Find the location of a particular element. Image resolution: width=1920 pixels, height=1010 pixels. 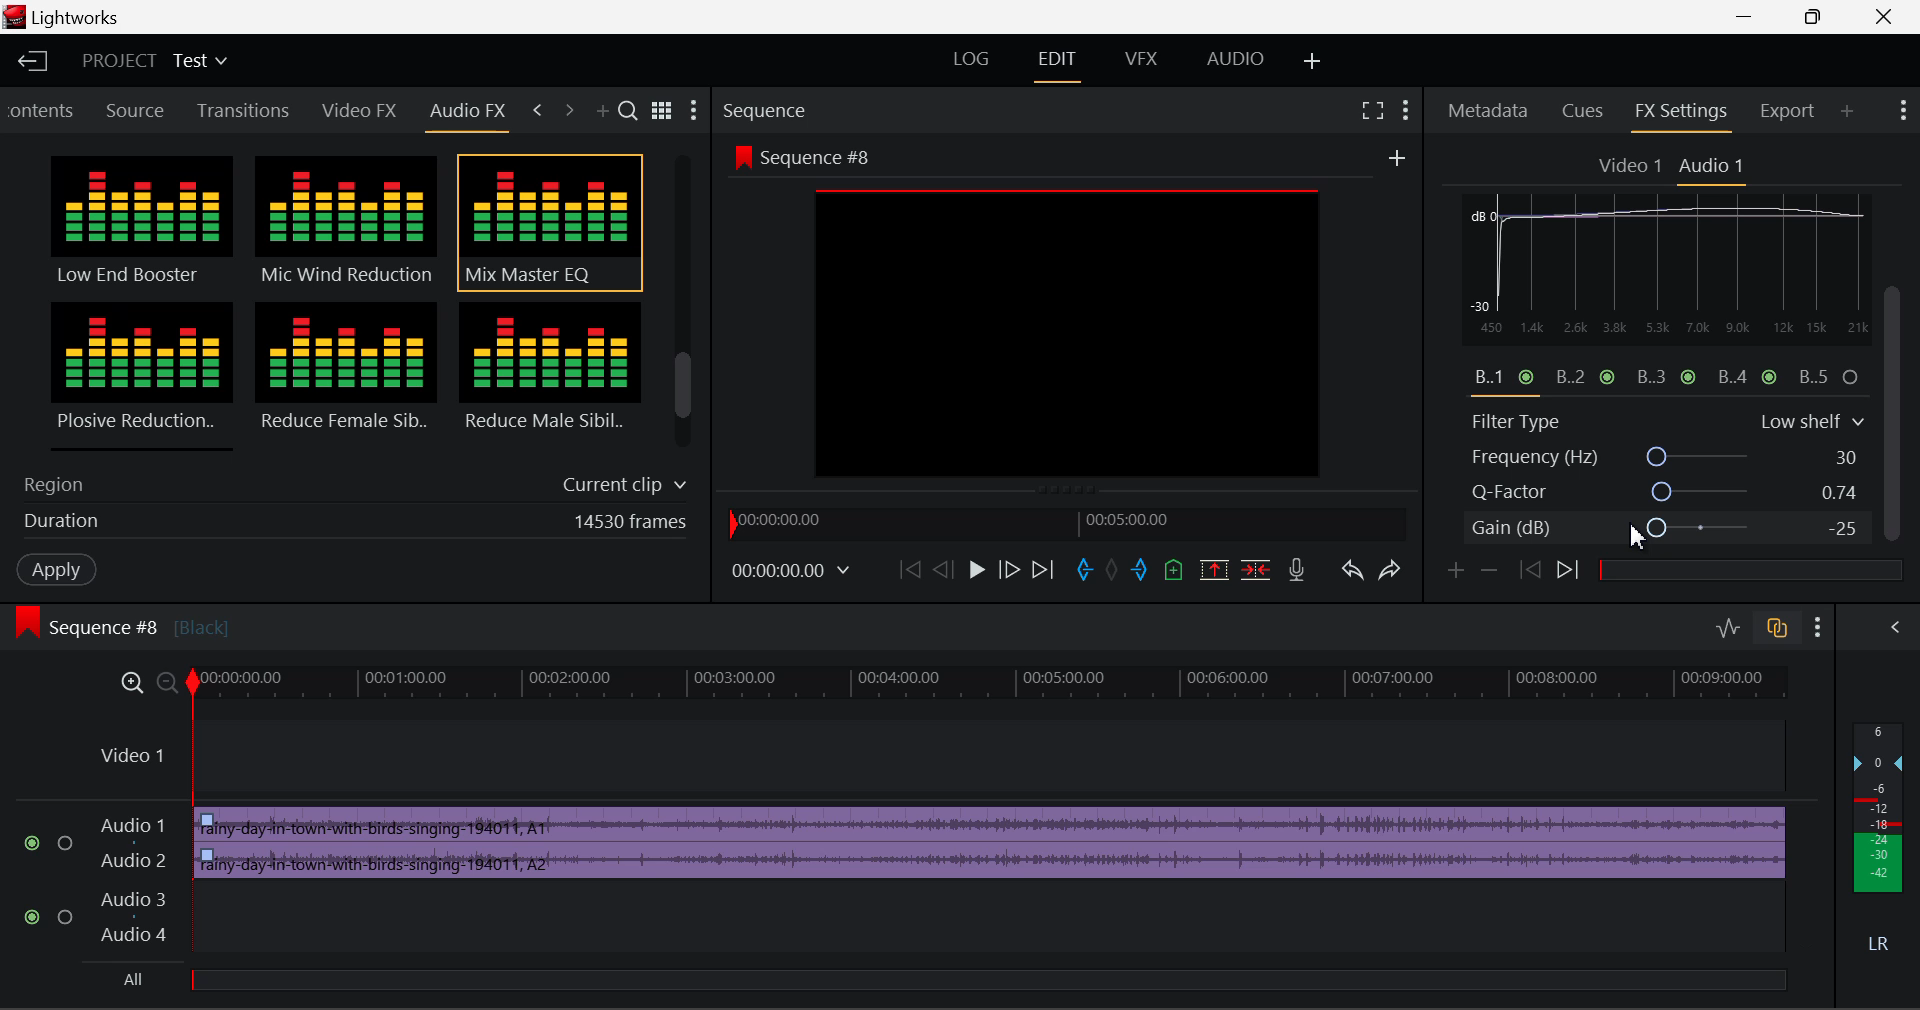

EQ Graph is located at coordinates (1654, 310).